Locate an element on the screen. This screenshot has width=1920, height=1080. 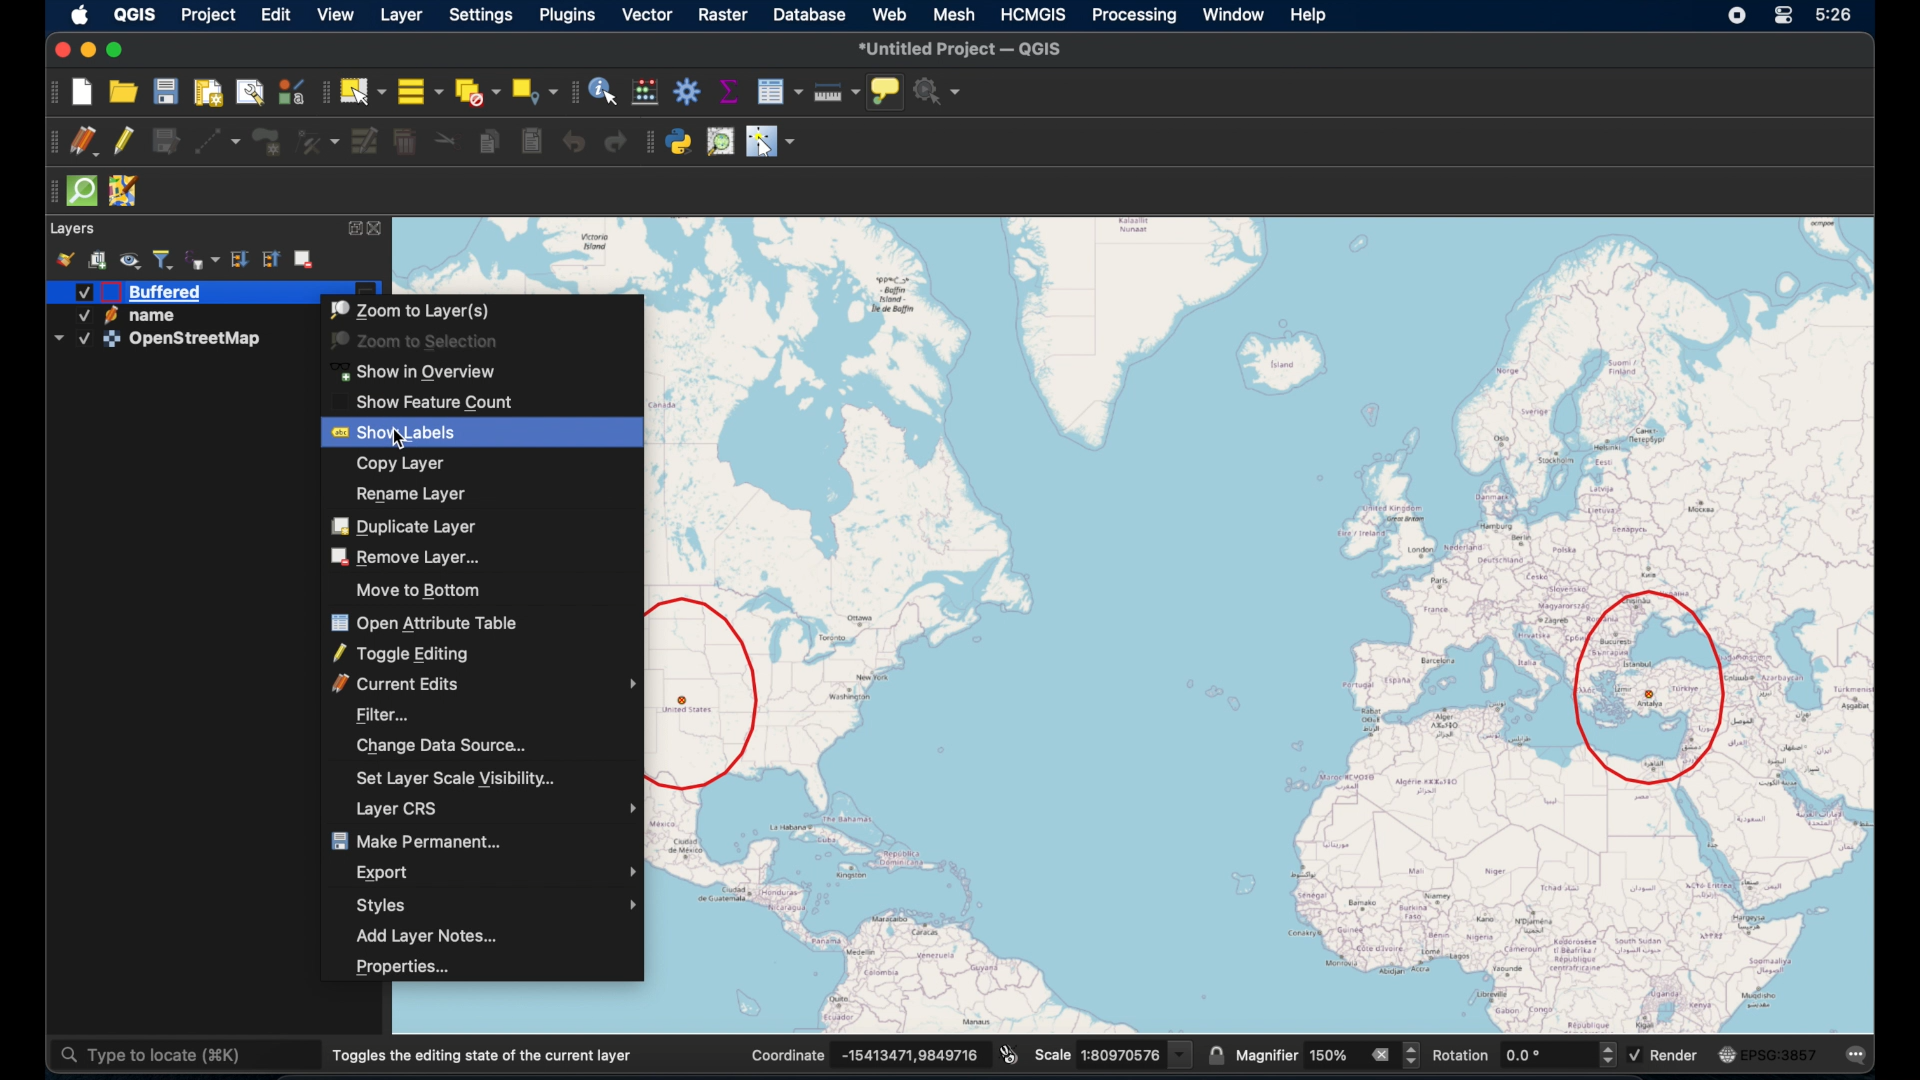
move to bottom is located at coordinates (415, 589).